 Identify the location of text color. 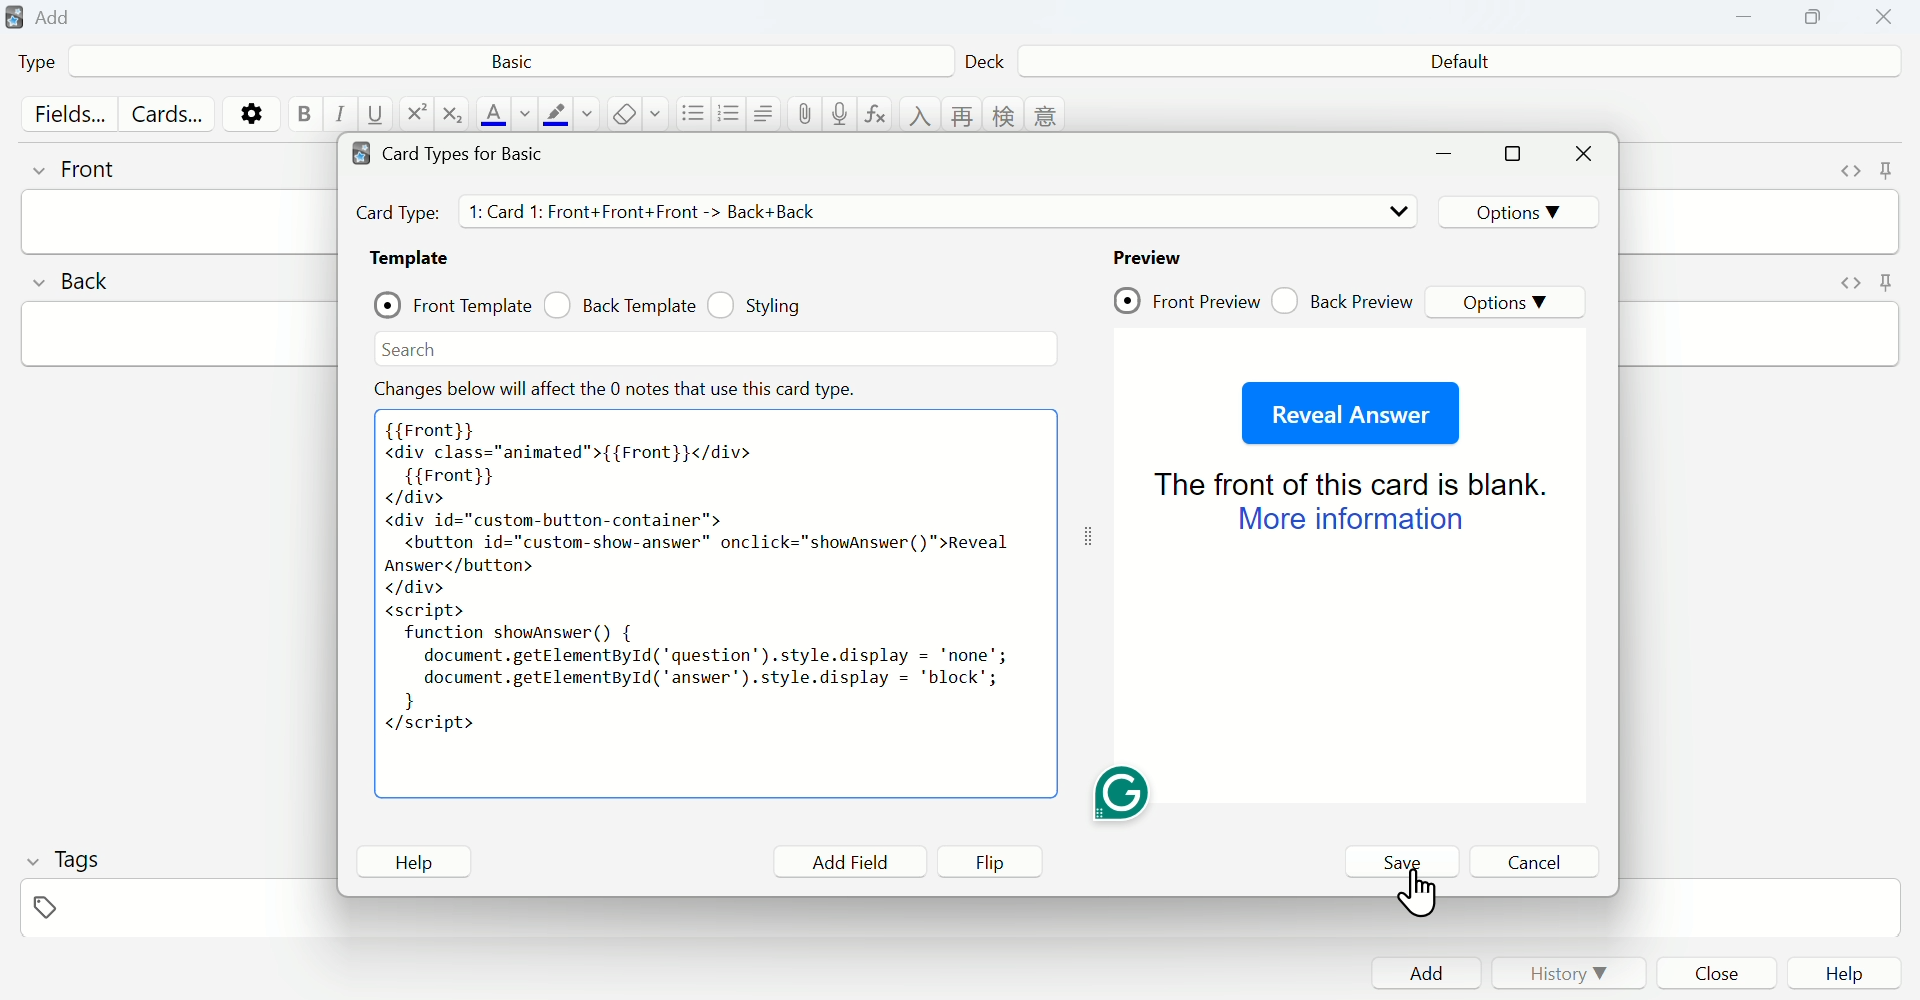
(494, 114).